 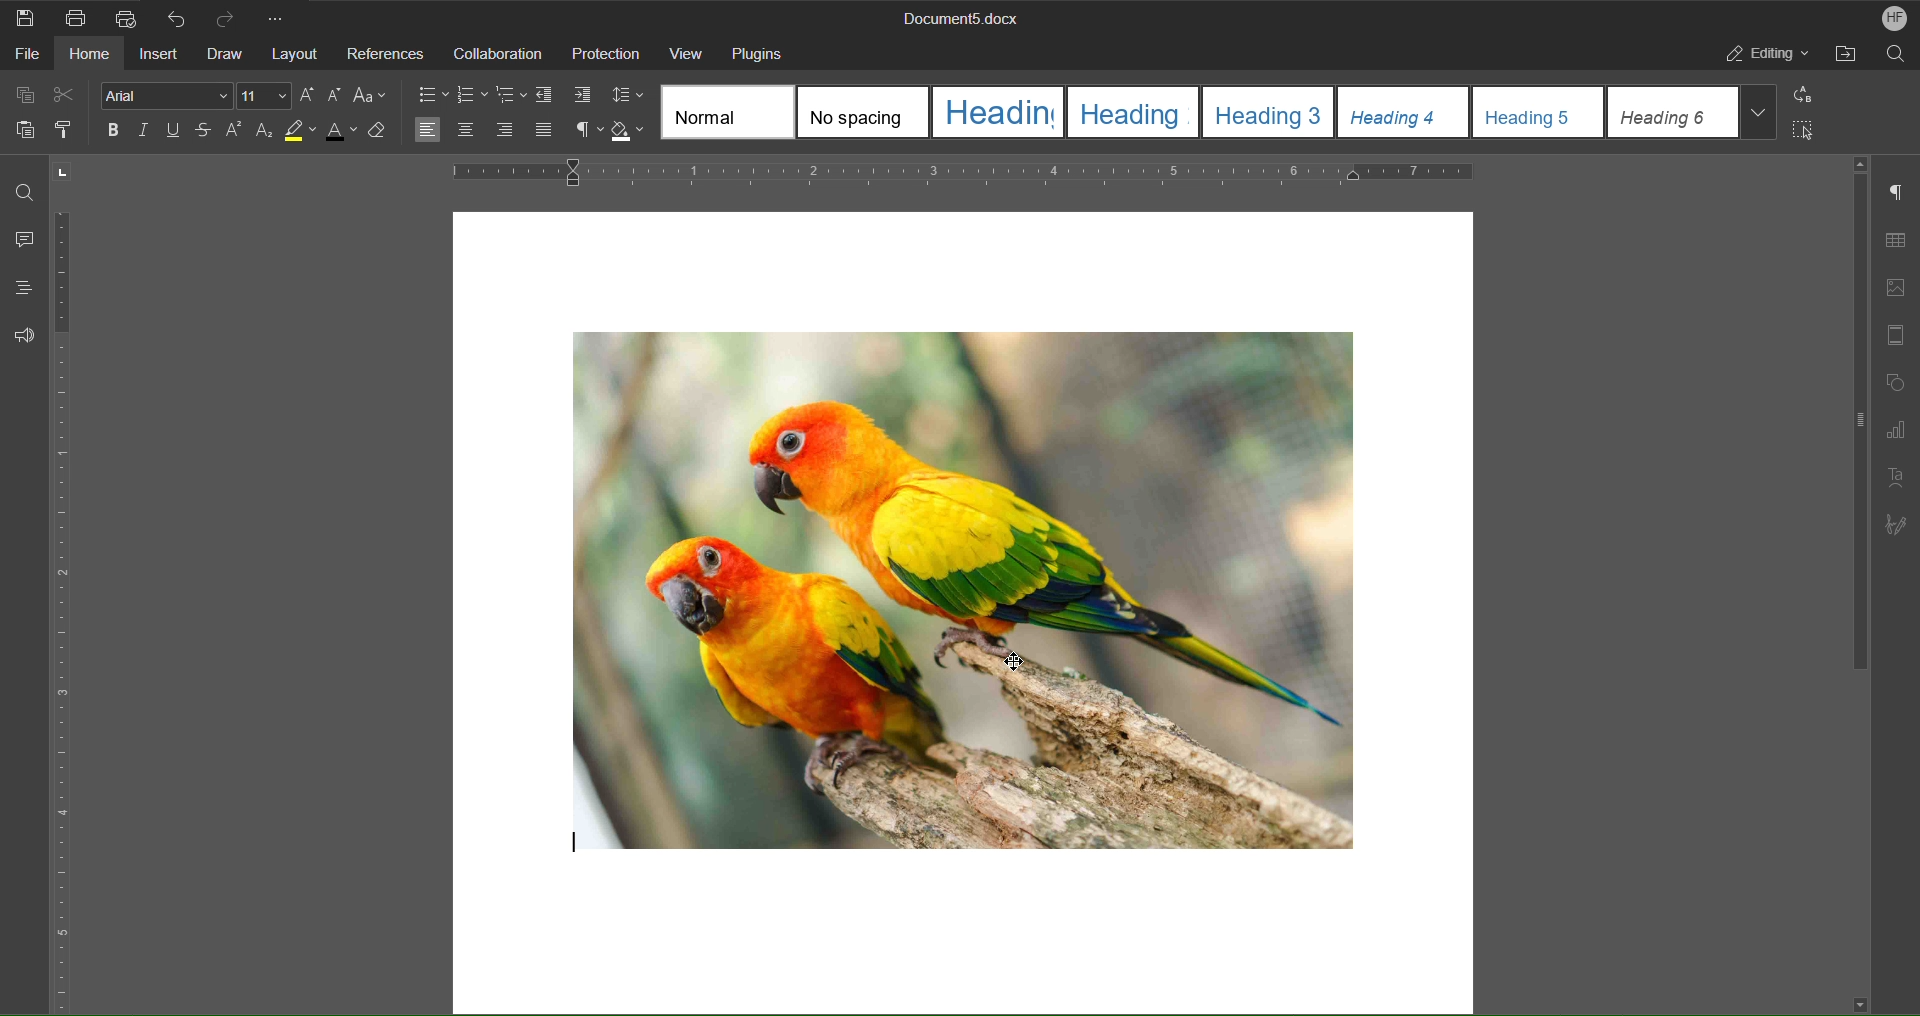 What do you see at coordinates (204, 133) in the screenshot?
I see `Strikethrough` at bounding box center [204, 133].